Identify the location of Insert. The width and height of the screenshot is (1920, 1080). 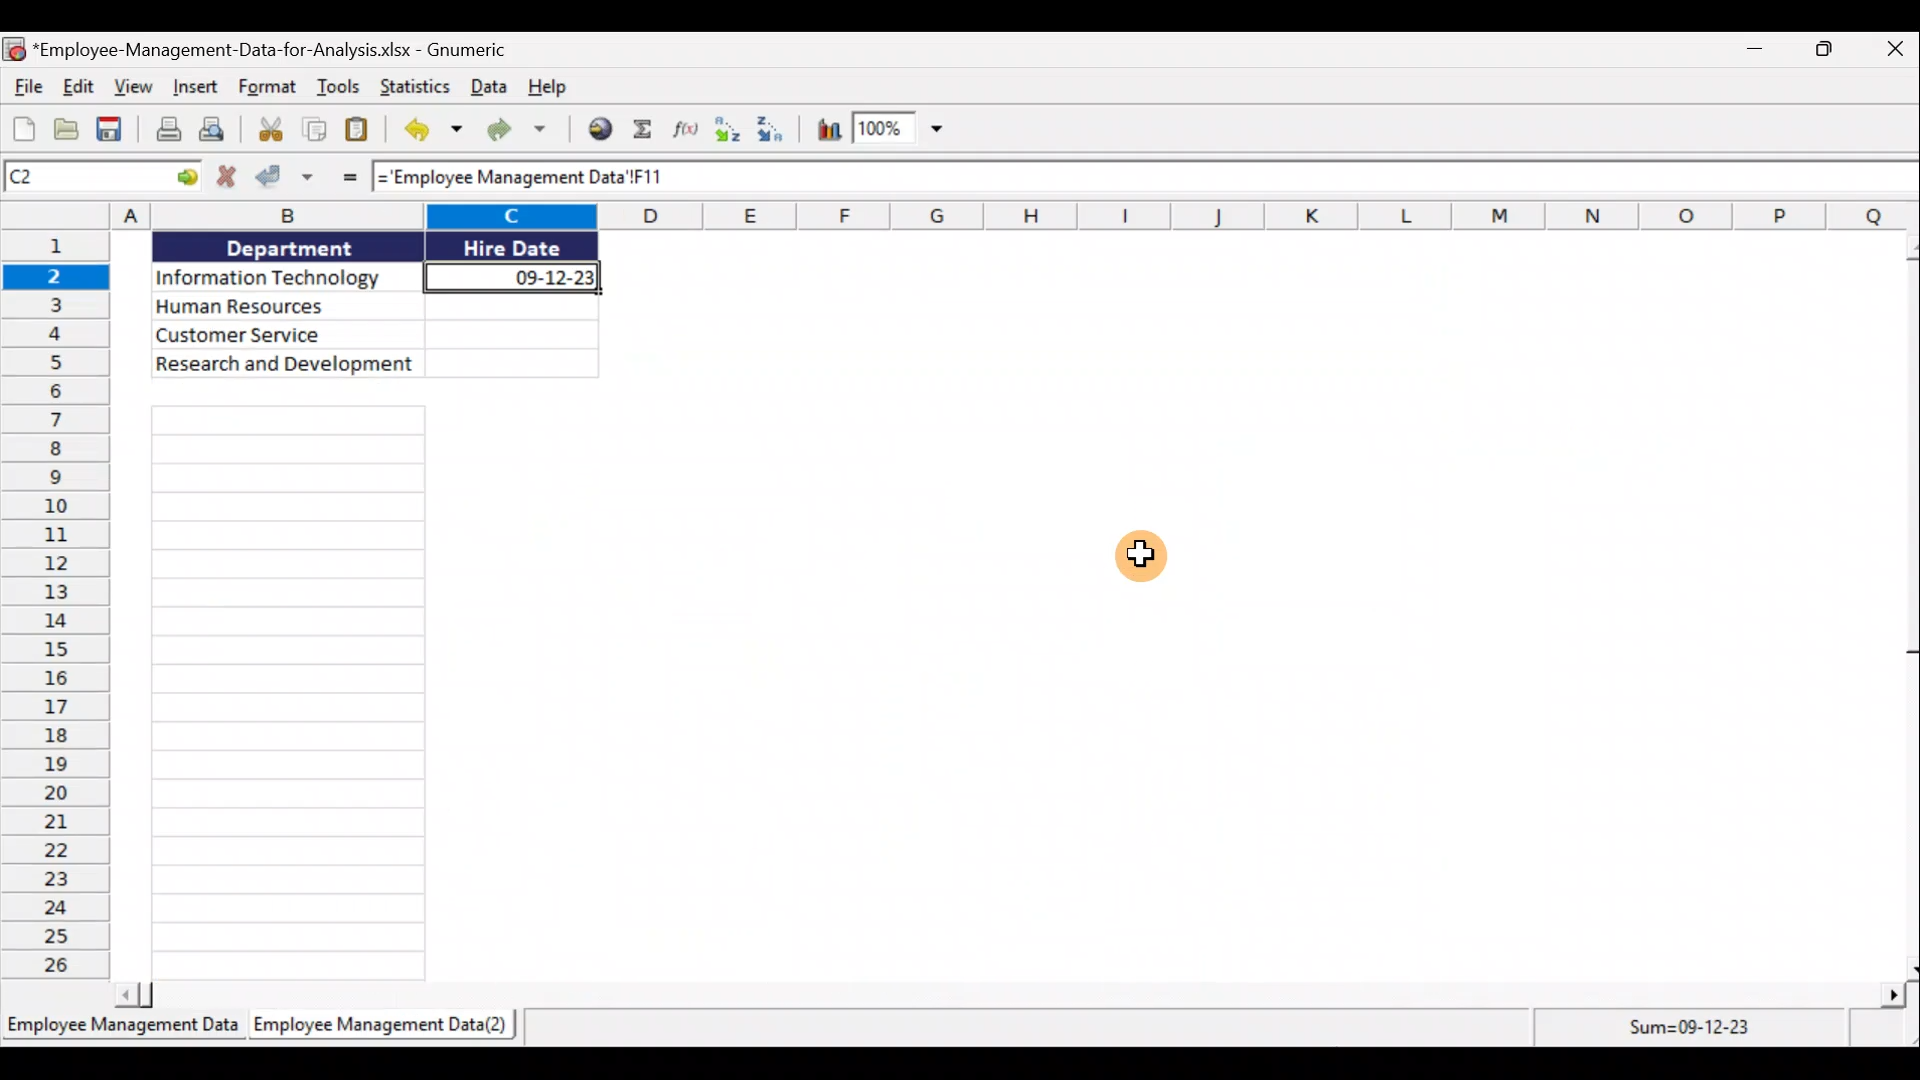
(196, 90).